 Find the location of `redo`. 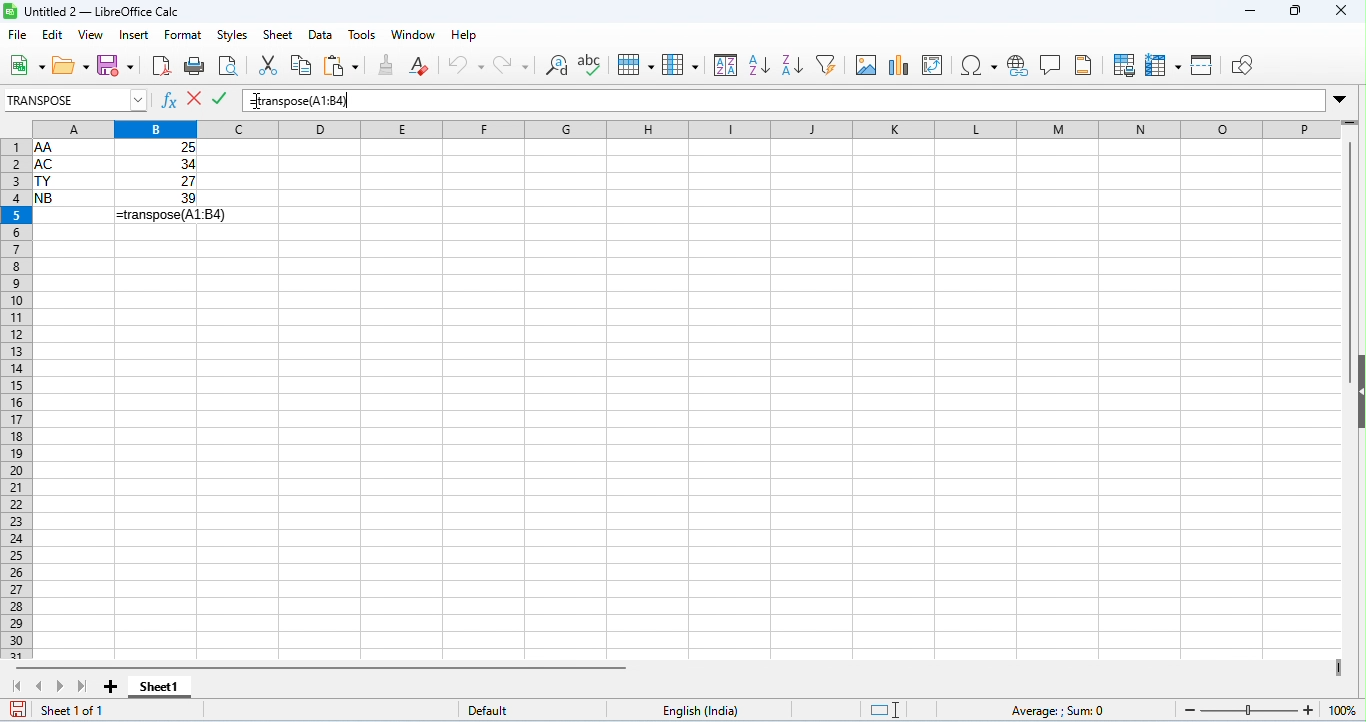

redo is located at coordinates (512, 66).